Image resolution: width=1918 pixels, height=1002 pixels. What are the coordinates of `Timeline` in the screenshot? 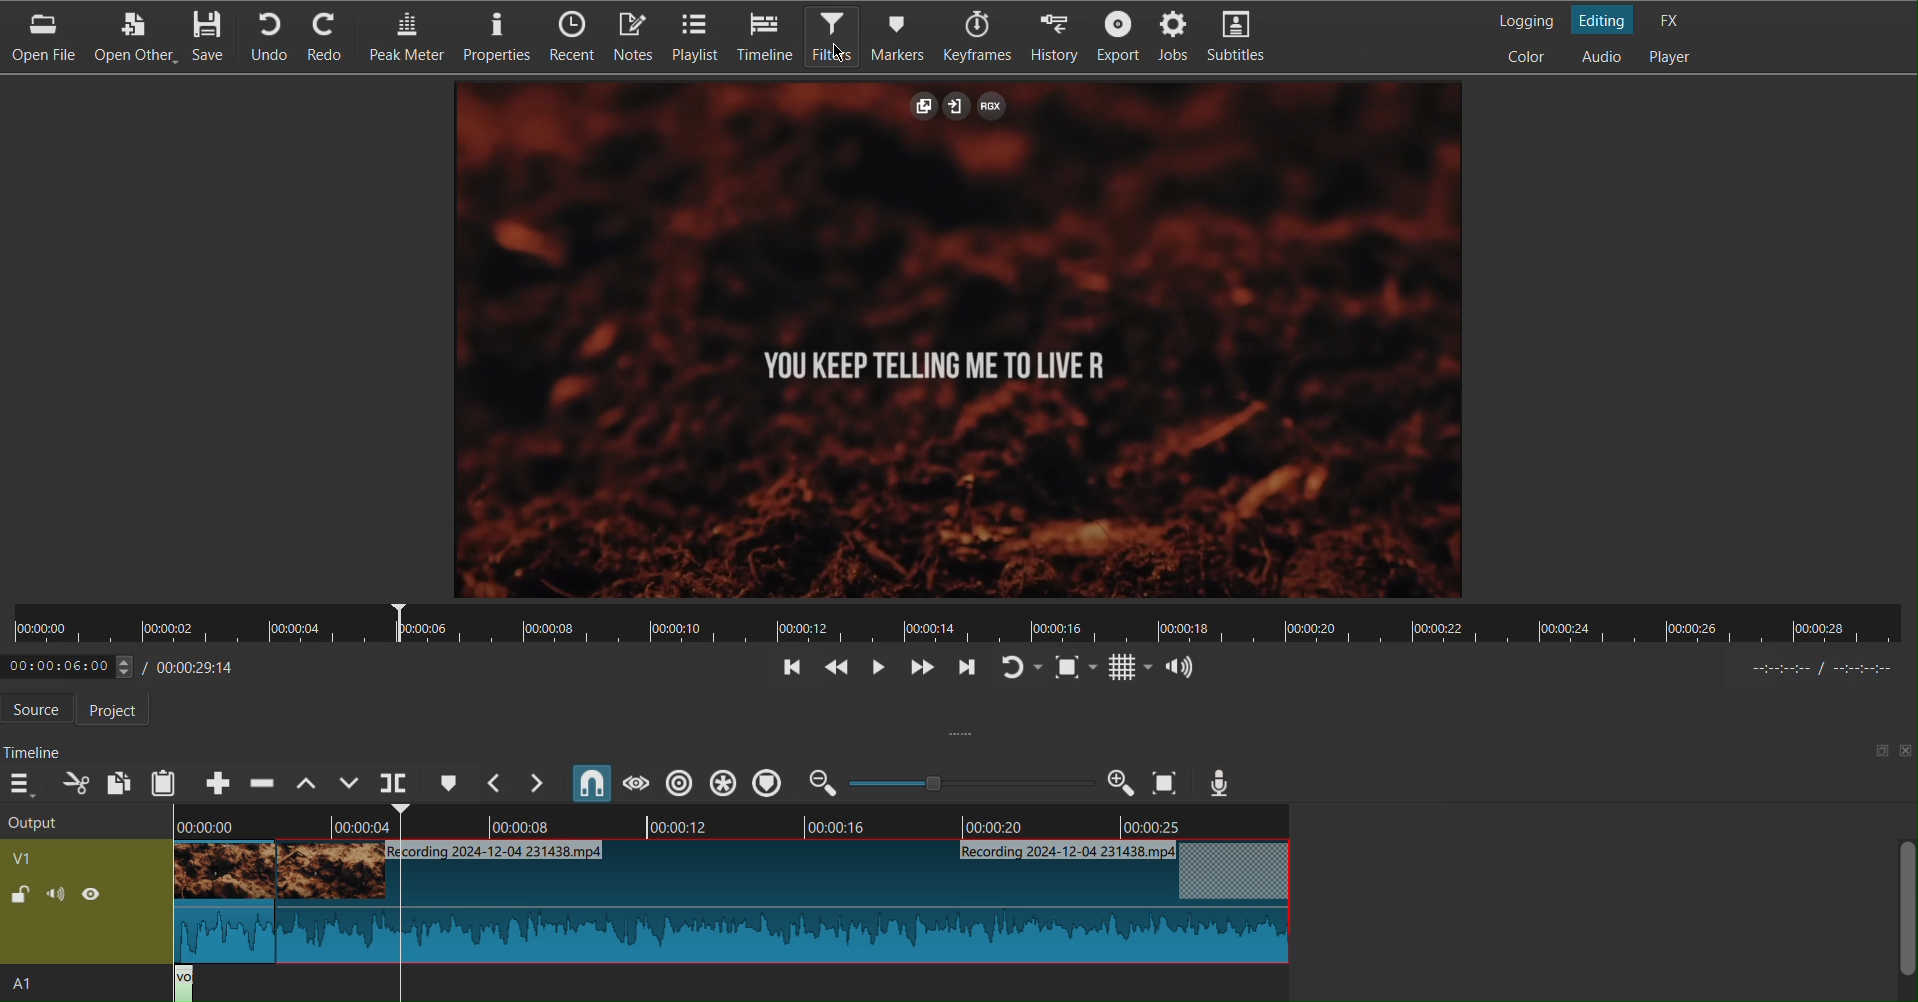 It's located at (34, 752).